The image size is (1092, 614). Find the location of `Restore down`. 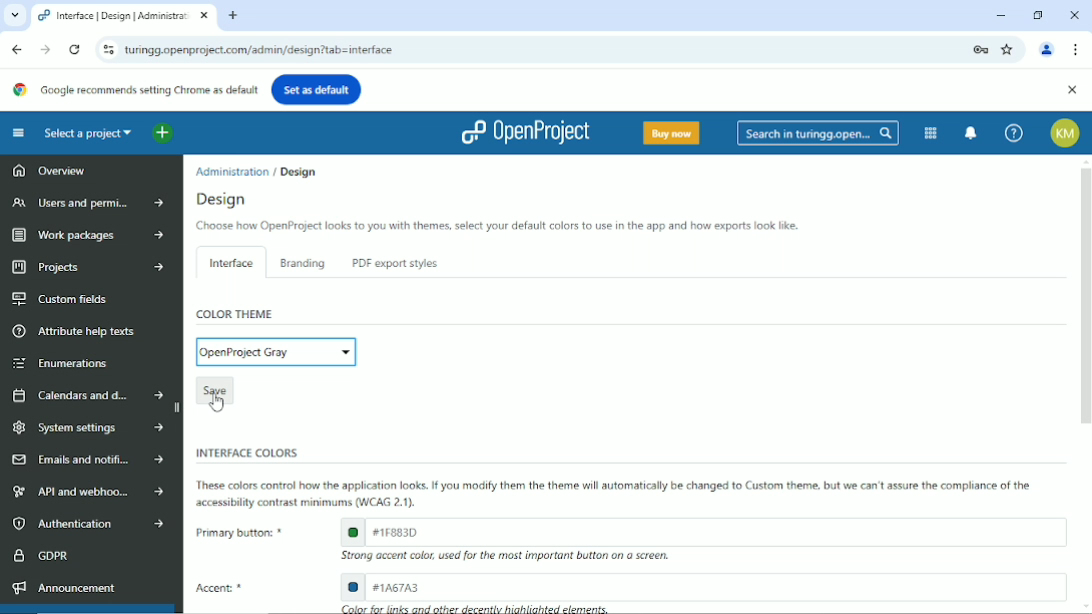

Restore down is located at coordinates (1038, 14).